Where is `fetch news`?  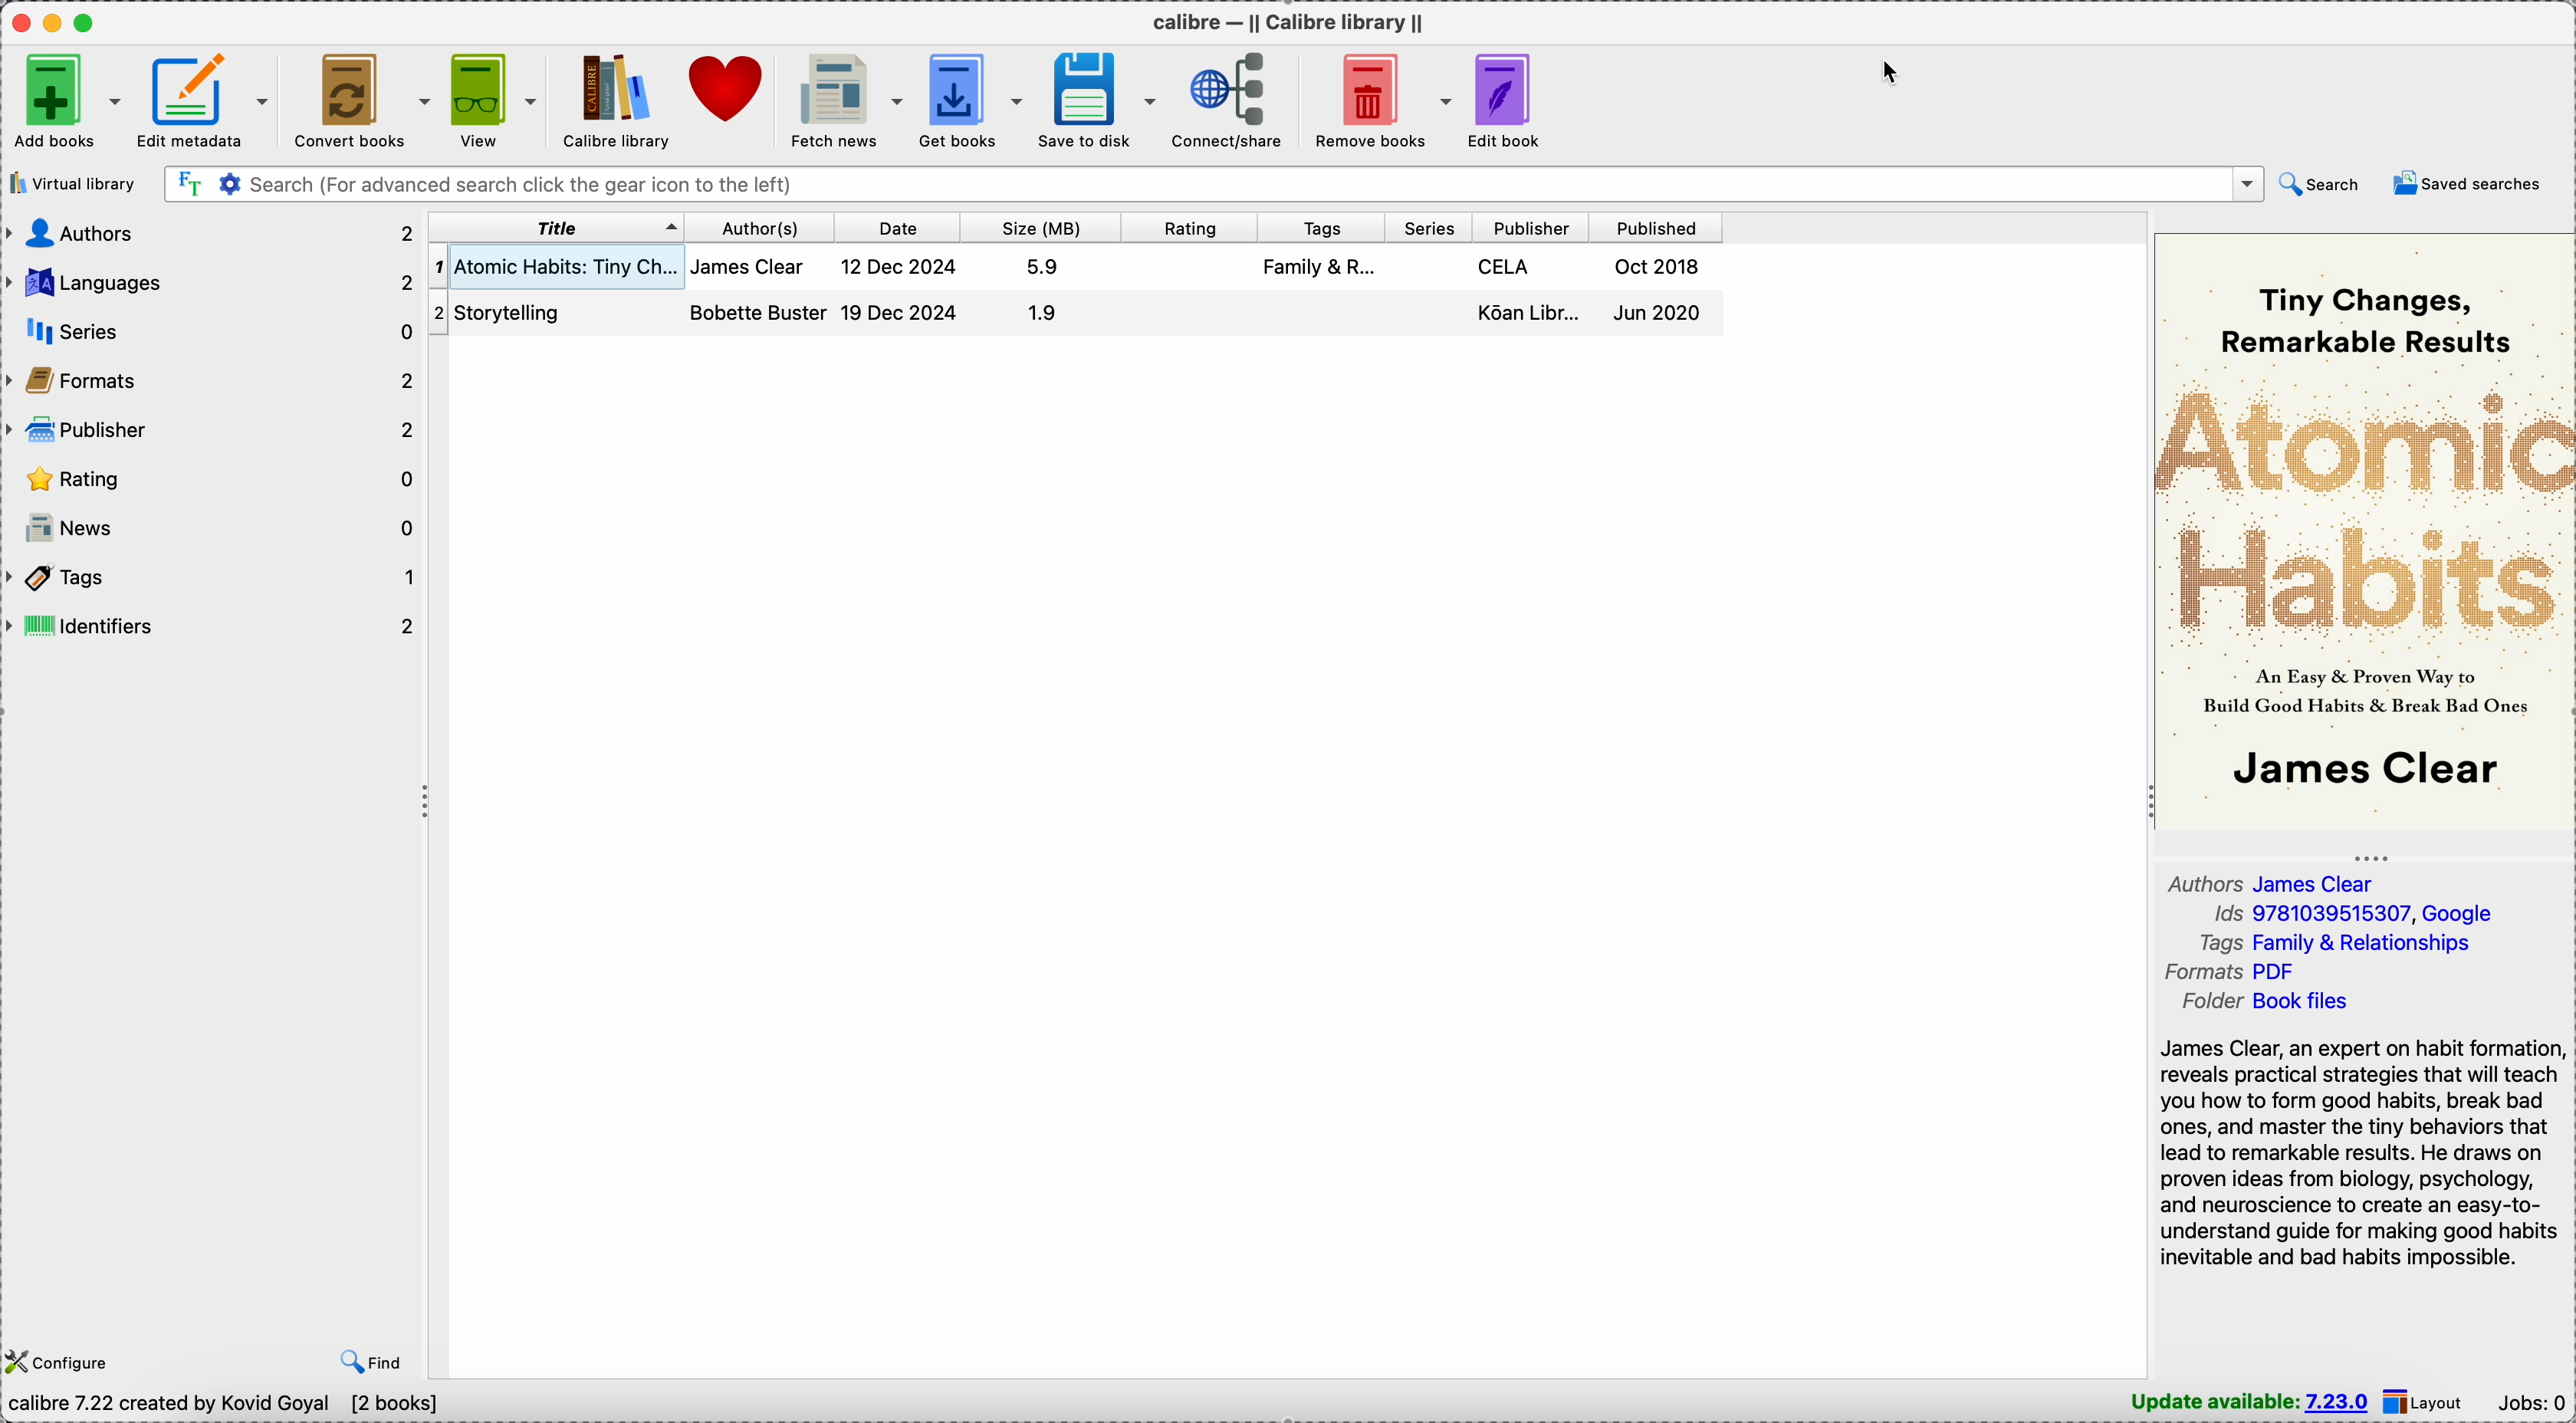
fetch news is located at coordinates (840, 99).